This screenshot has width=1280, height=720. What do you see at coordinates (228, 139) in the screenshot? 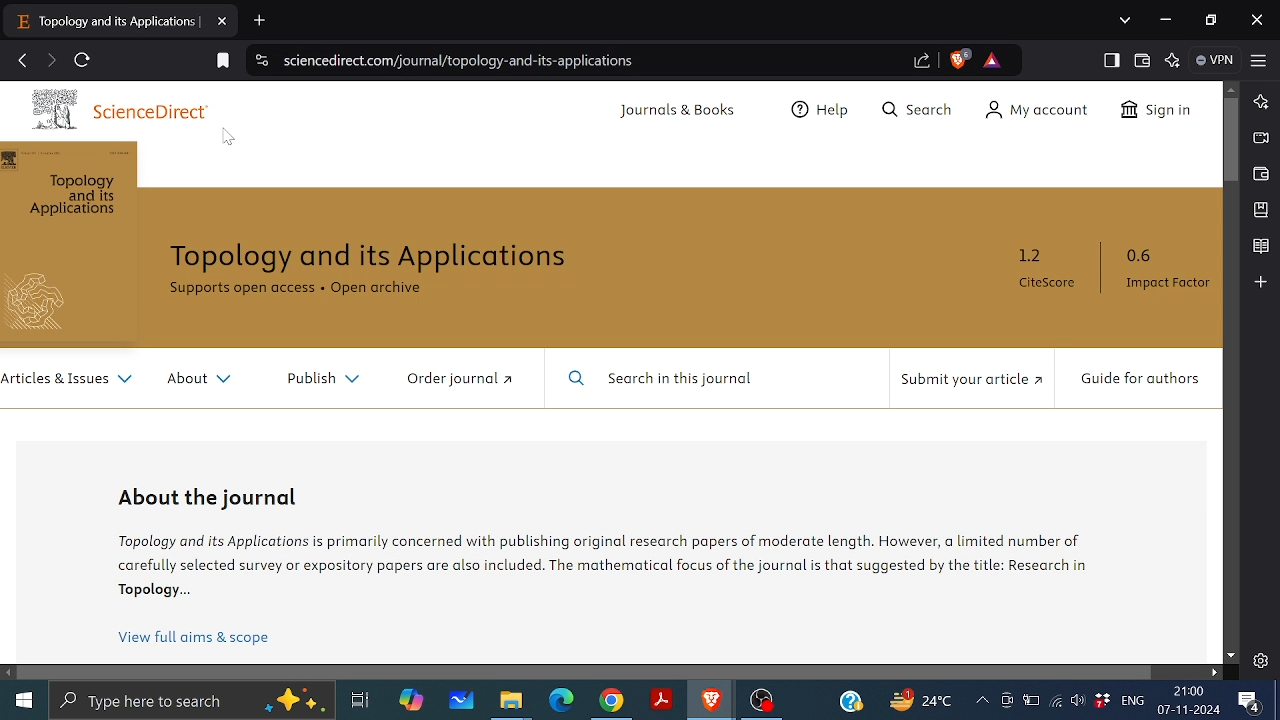
I see `cursor` at bounding box center [228, 139].